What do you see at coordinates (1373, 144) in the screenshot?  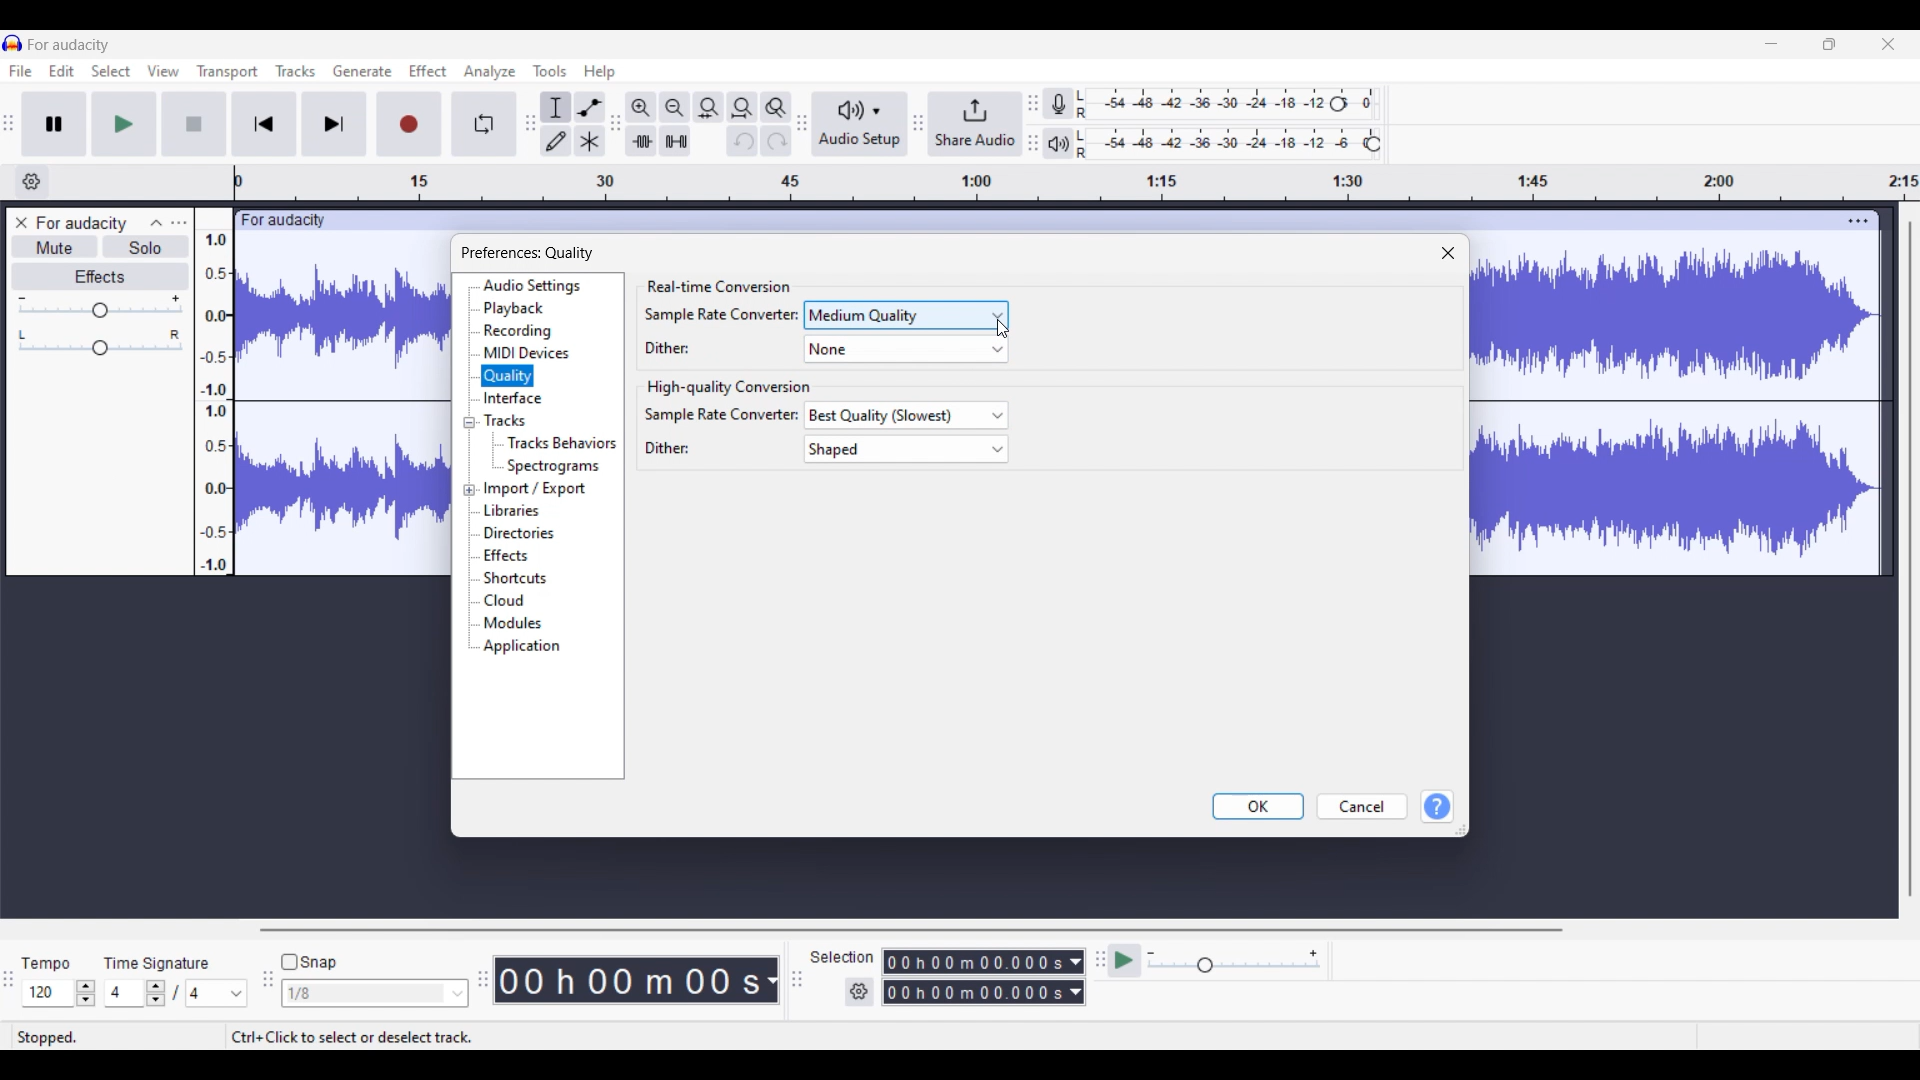 I see `Header to change Playback level` at bounding box center [1373, 144].